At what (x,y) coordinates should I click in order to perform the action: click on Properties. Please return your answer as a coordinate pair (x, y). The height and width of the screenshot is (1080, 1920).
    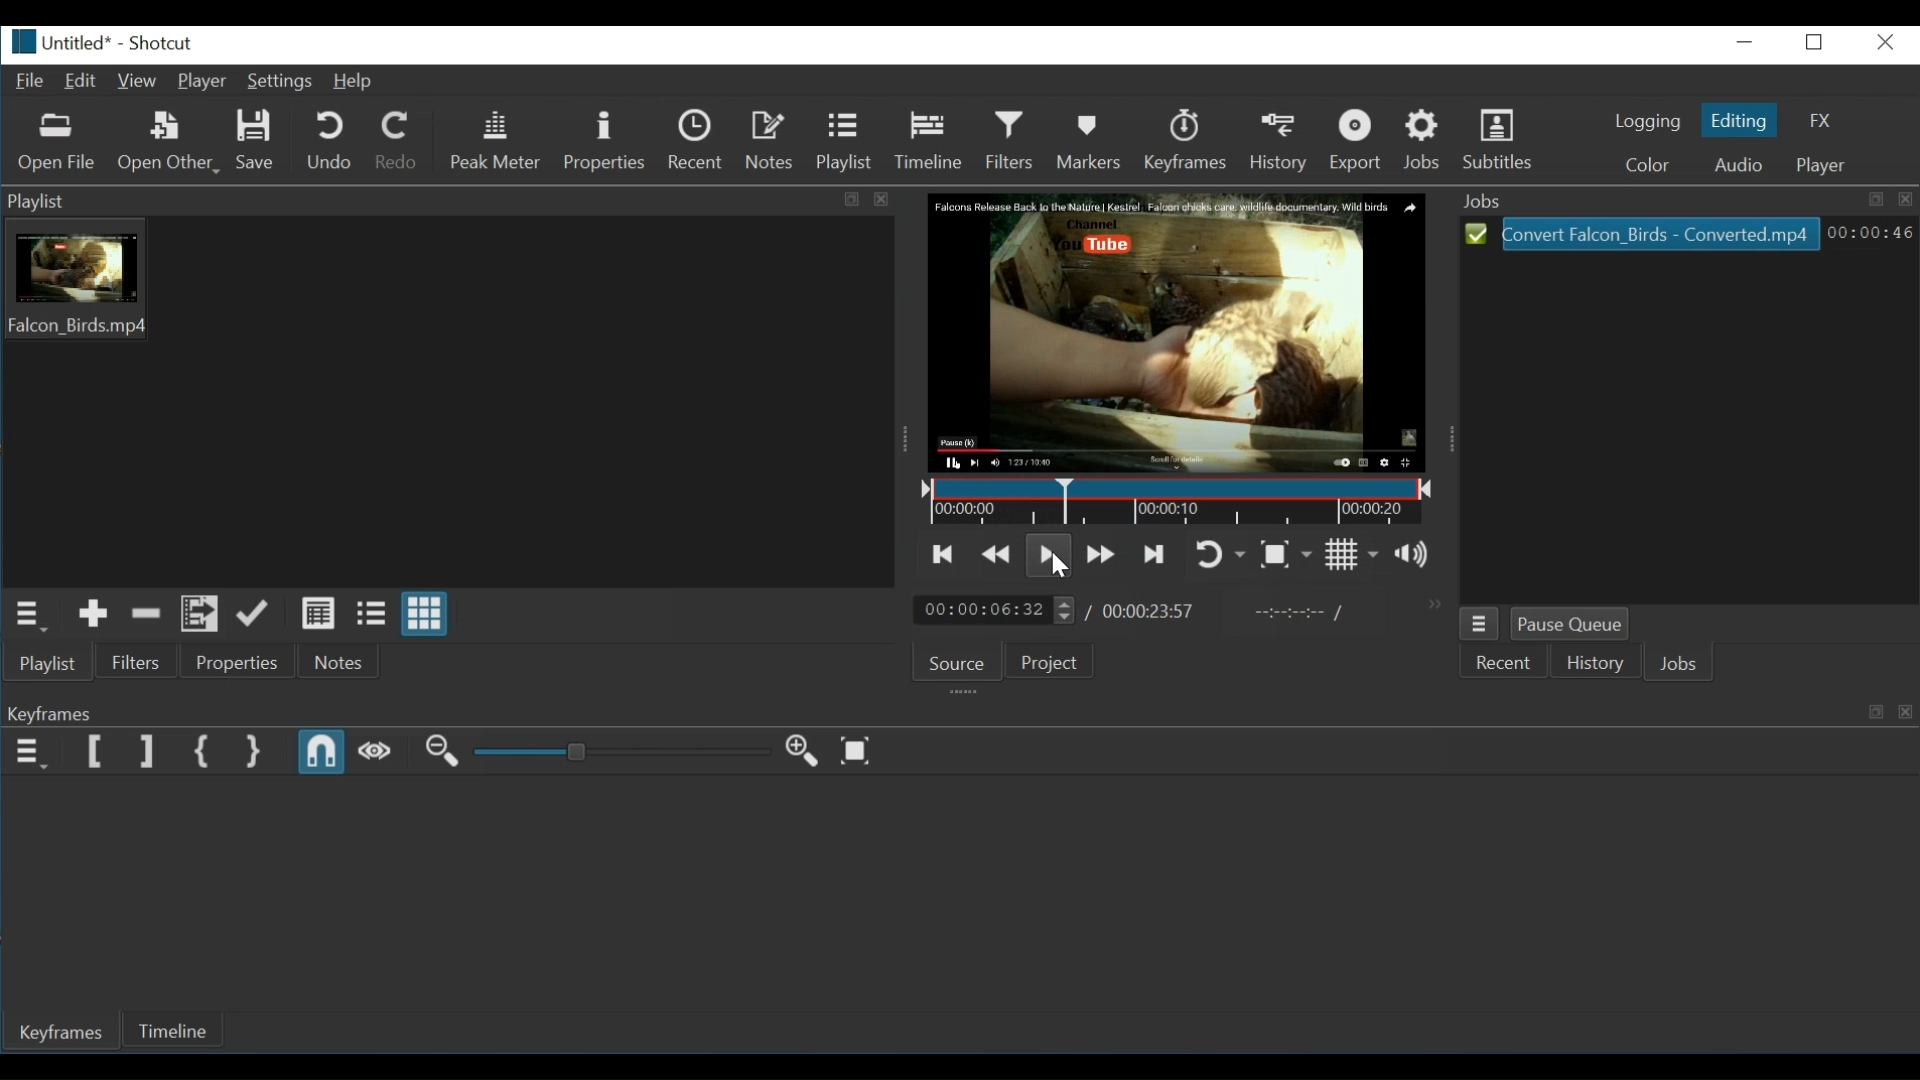
    Looking at the image, I should click on (604, 140).